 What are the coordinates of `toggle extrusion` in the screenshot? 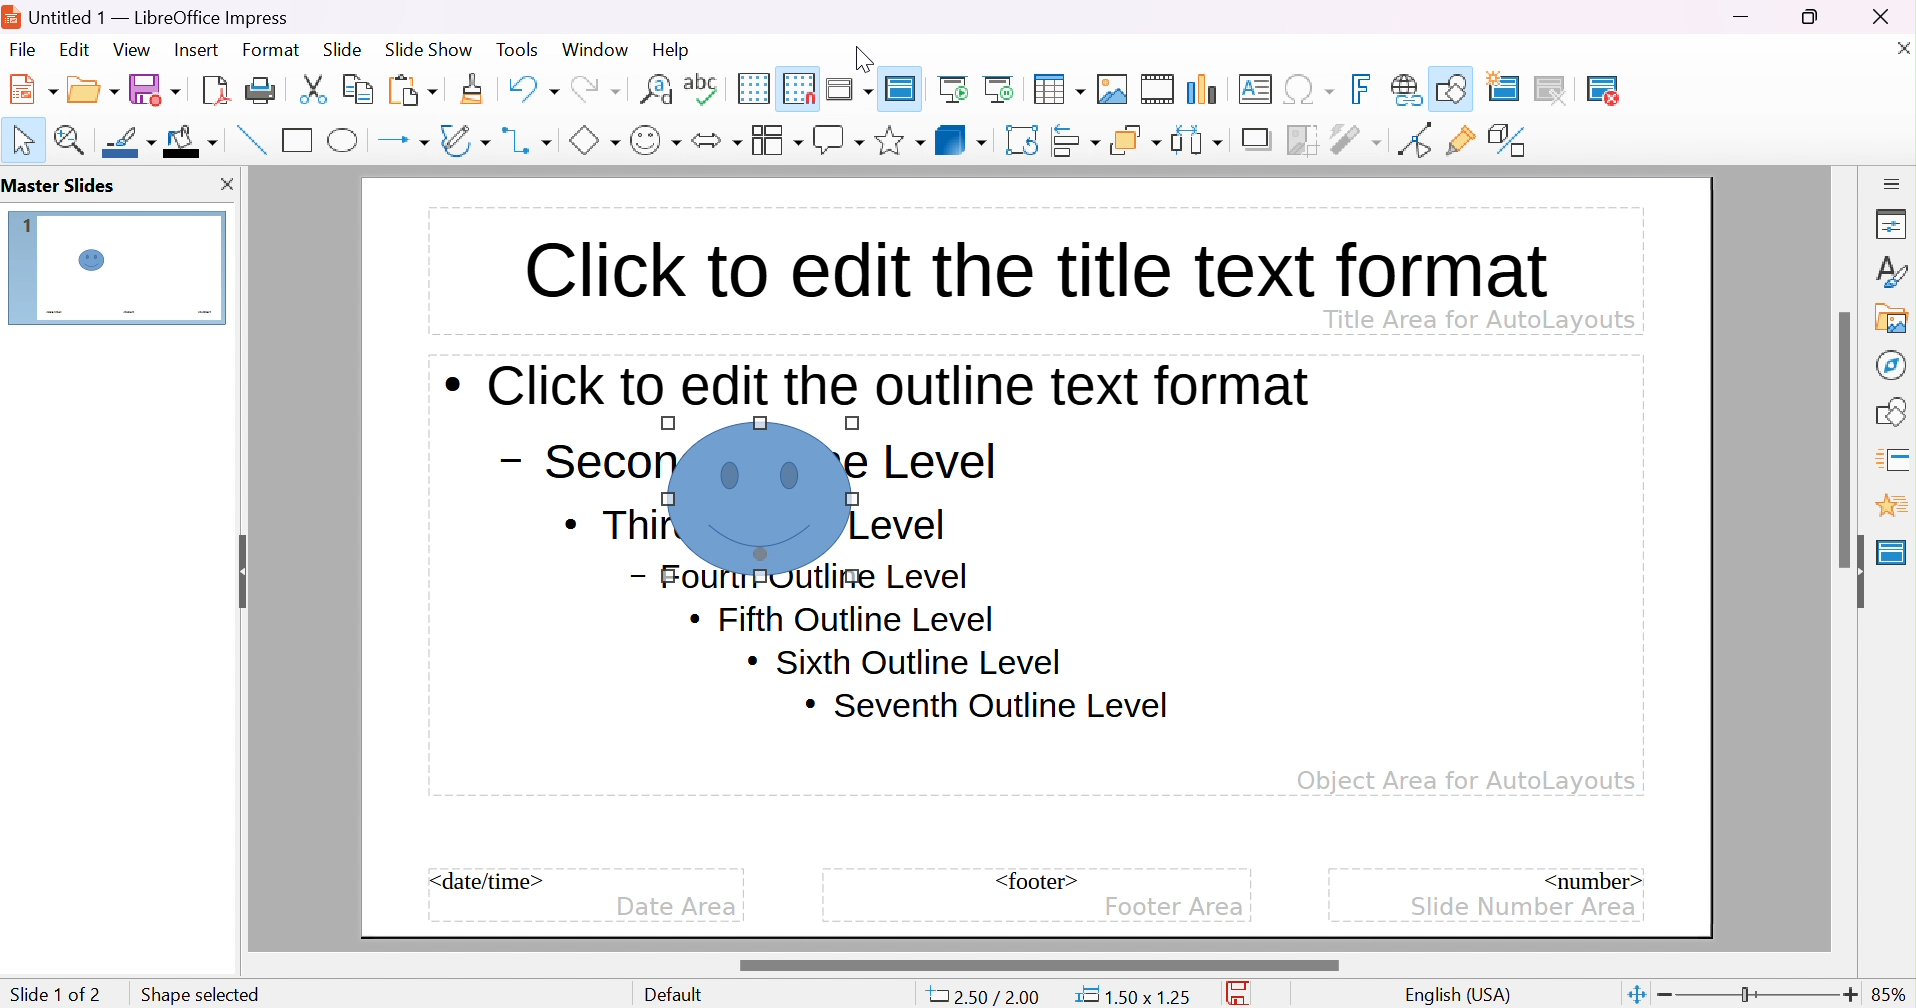 It's located at (1510, 140).